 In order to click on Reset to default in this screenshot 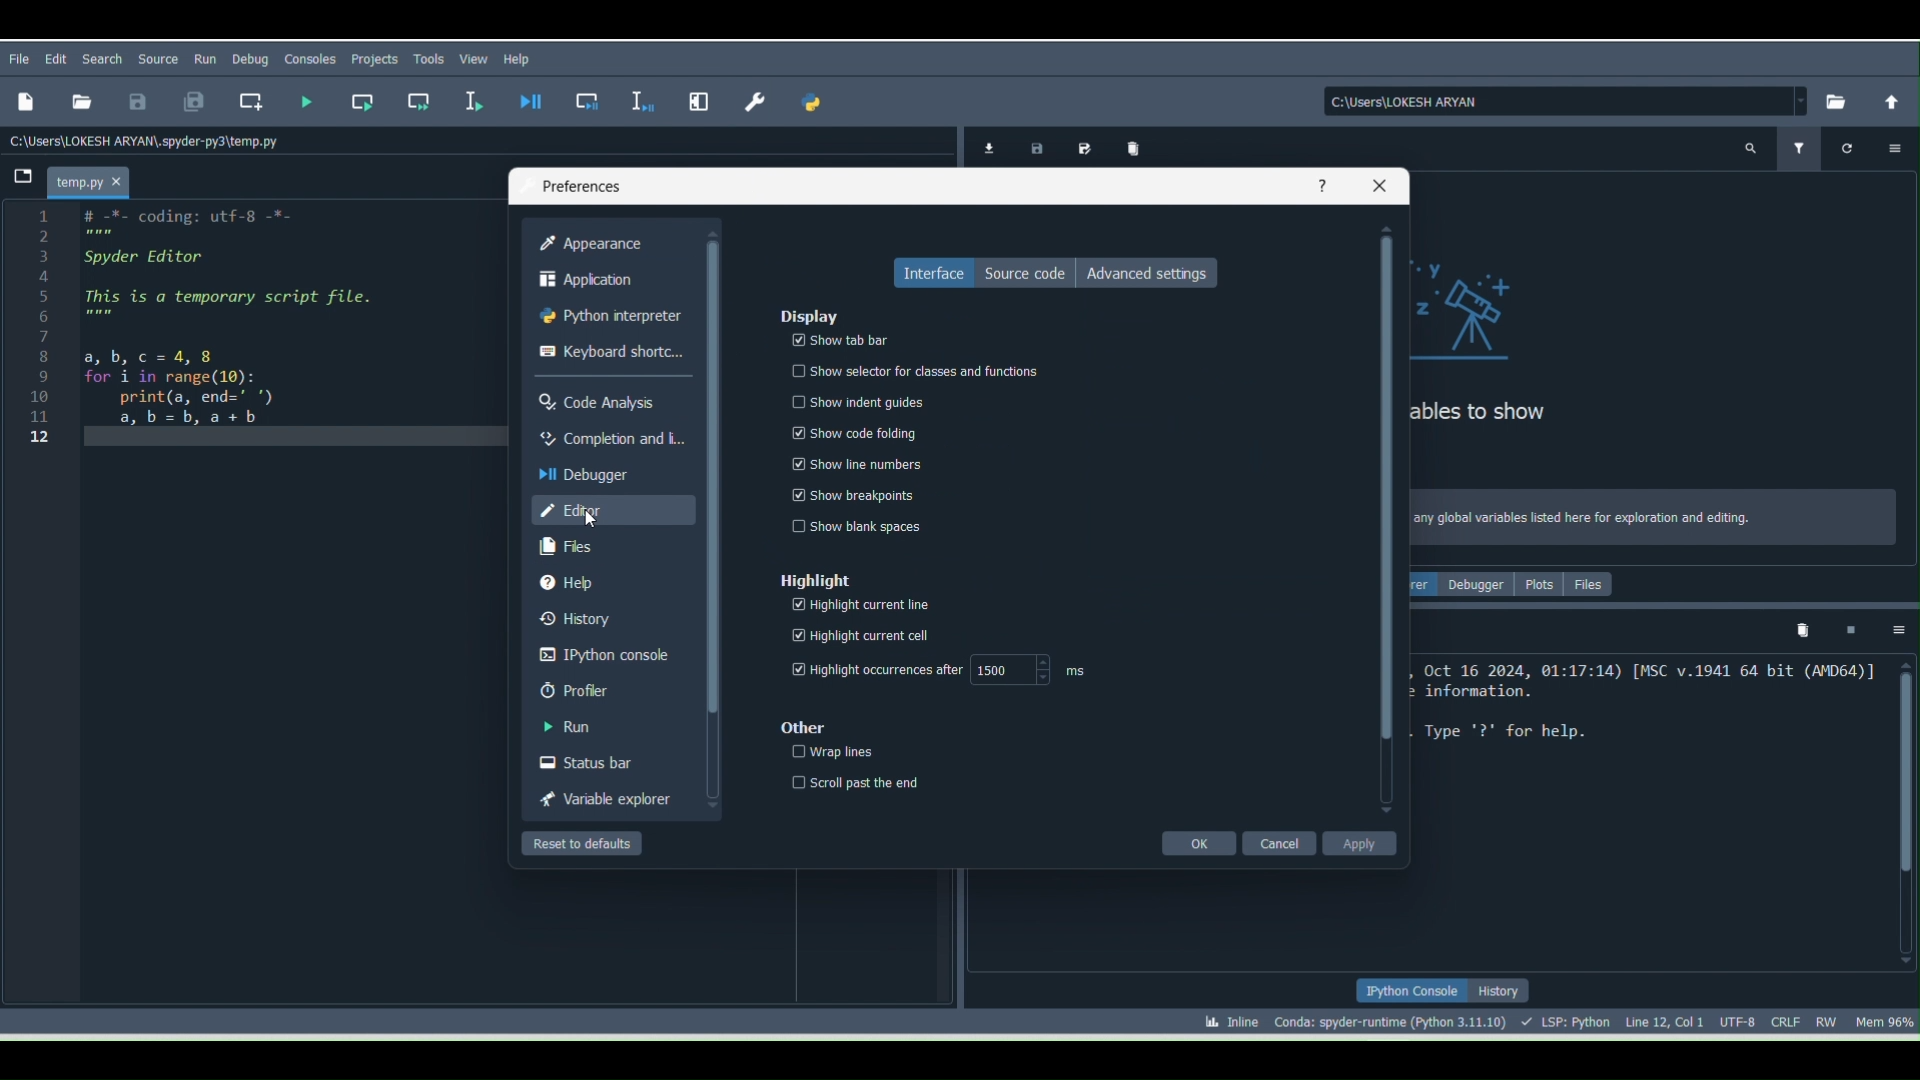, I will do `click(590, 843)`.